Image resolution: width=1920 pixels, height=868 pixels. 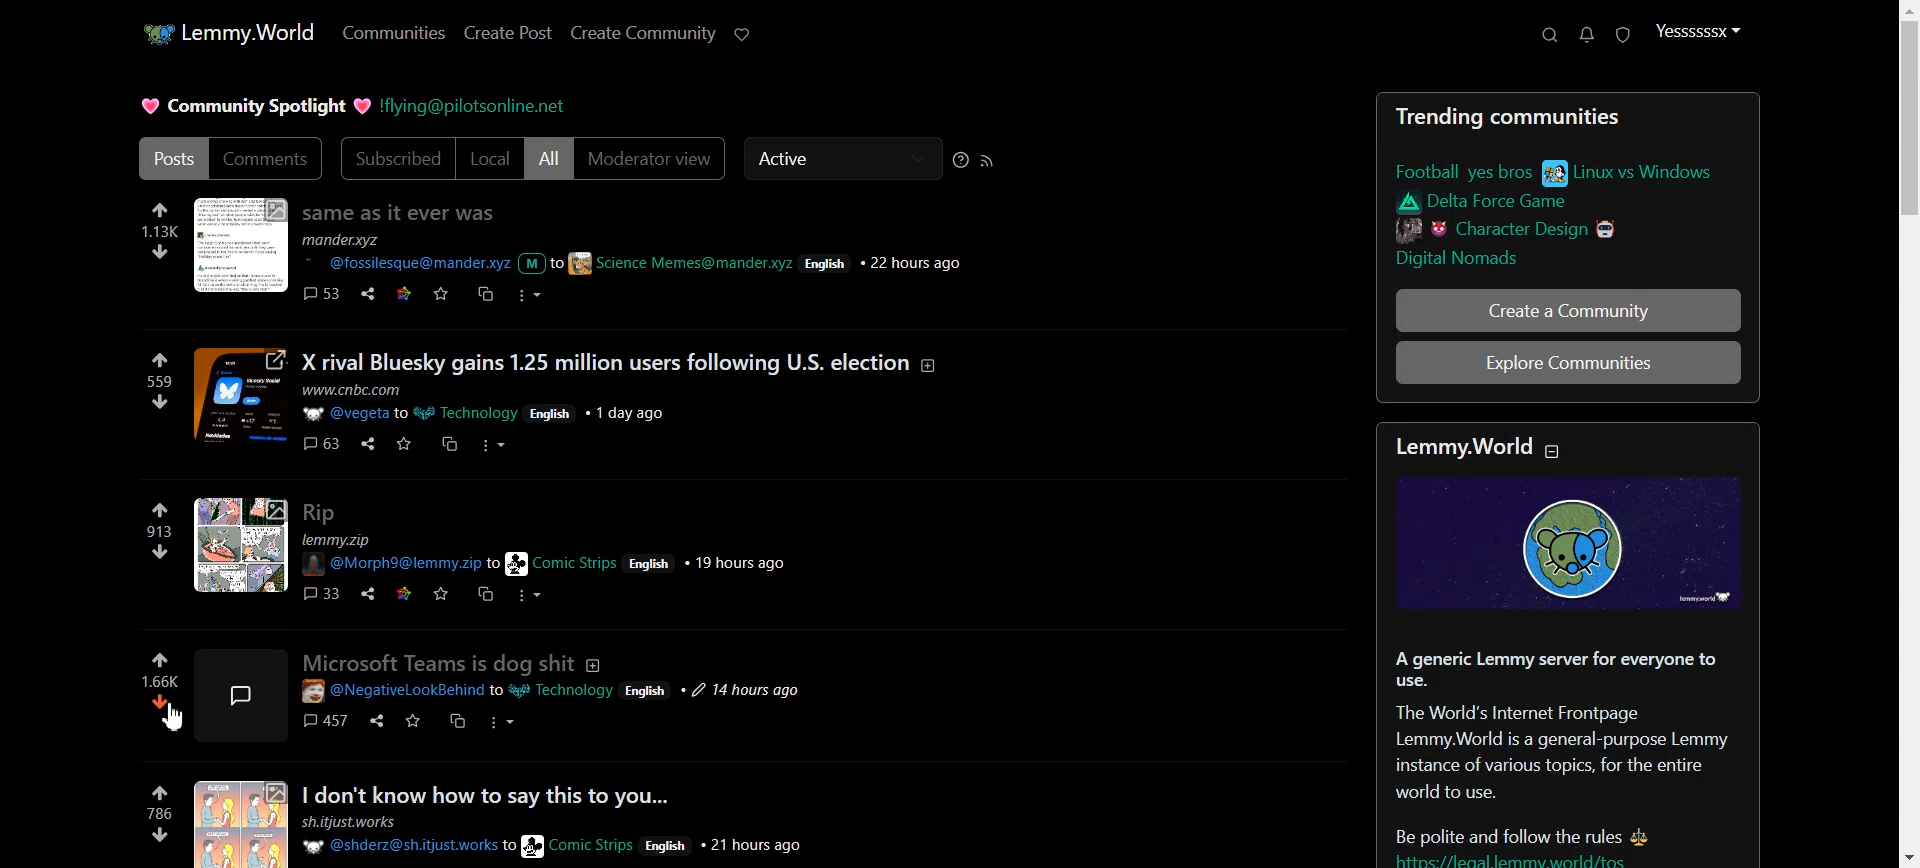 I want to click on comments, so click(x=323, y=593).